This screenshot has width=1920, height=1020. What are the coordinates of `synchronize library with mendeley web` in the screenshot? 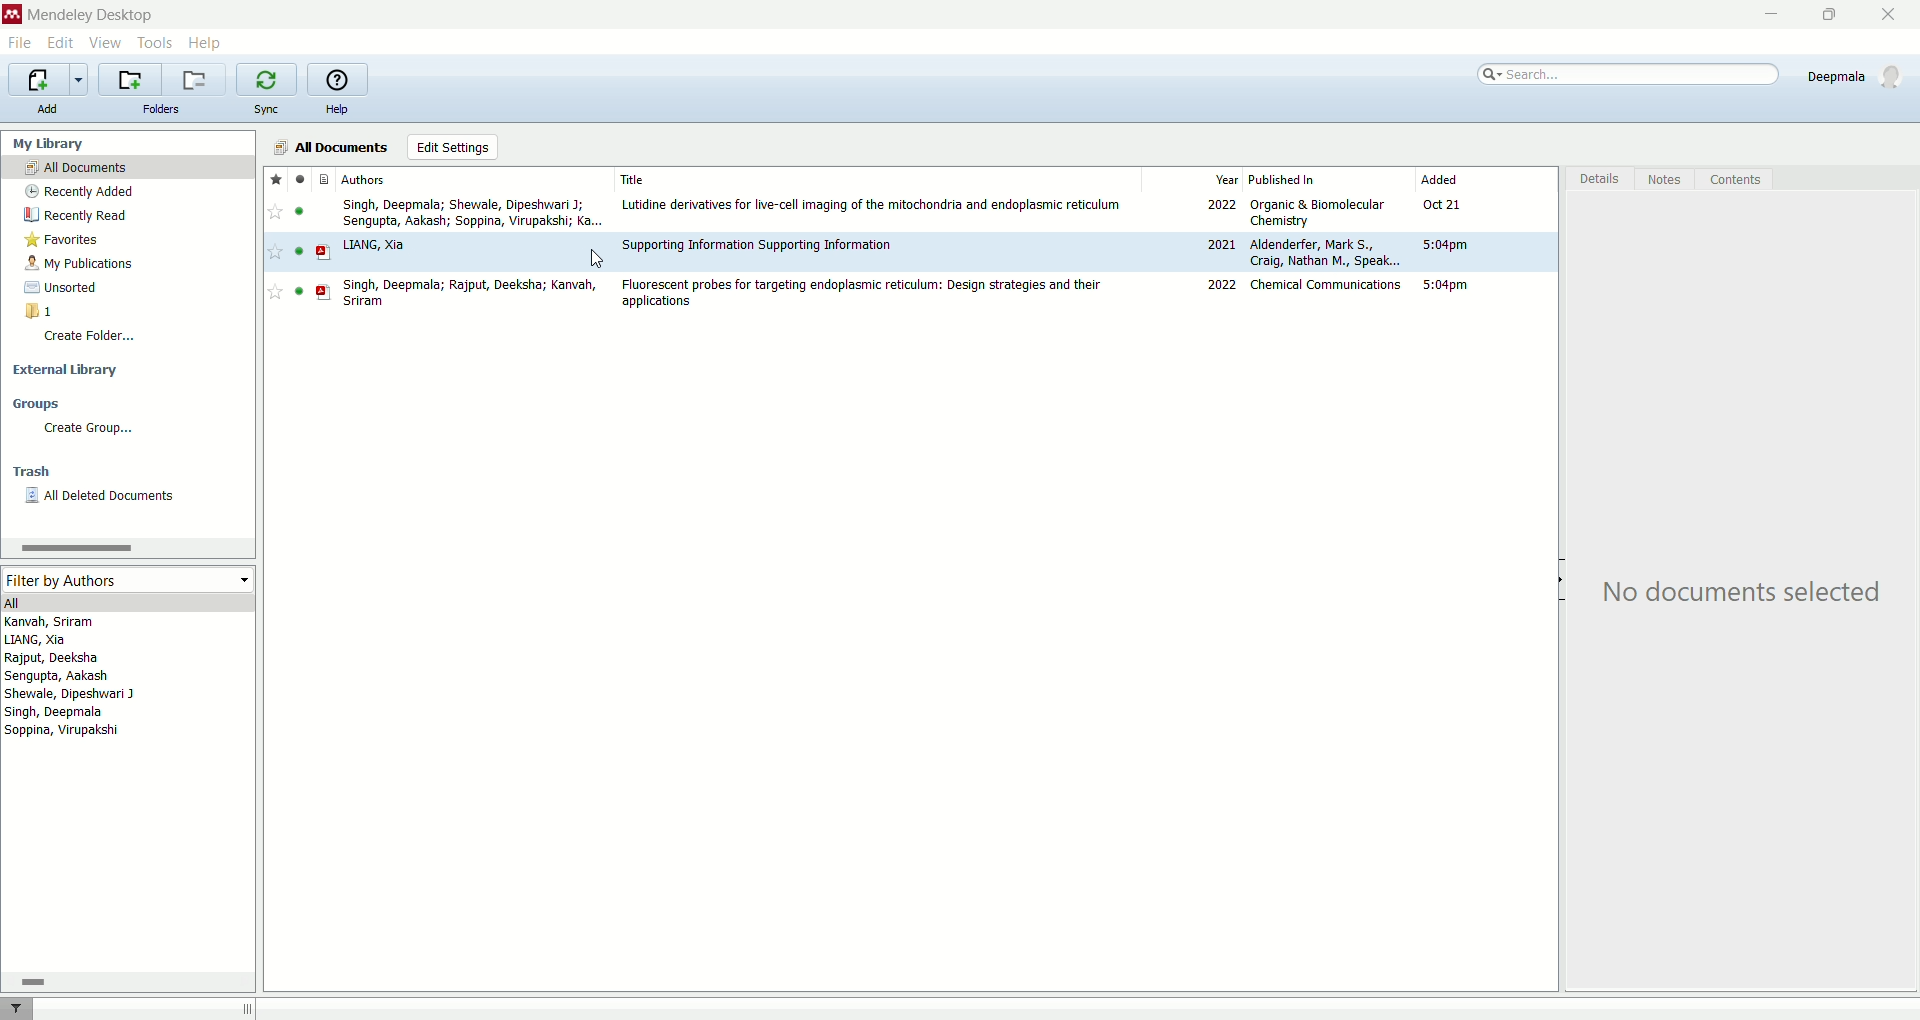 It's located at (265, 79).